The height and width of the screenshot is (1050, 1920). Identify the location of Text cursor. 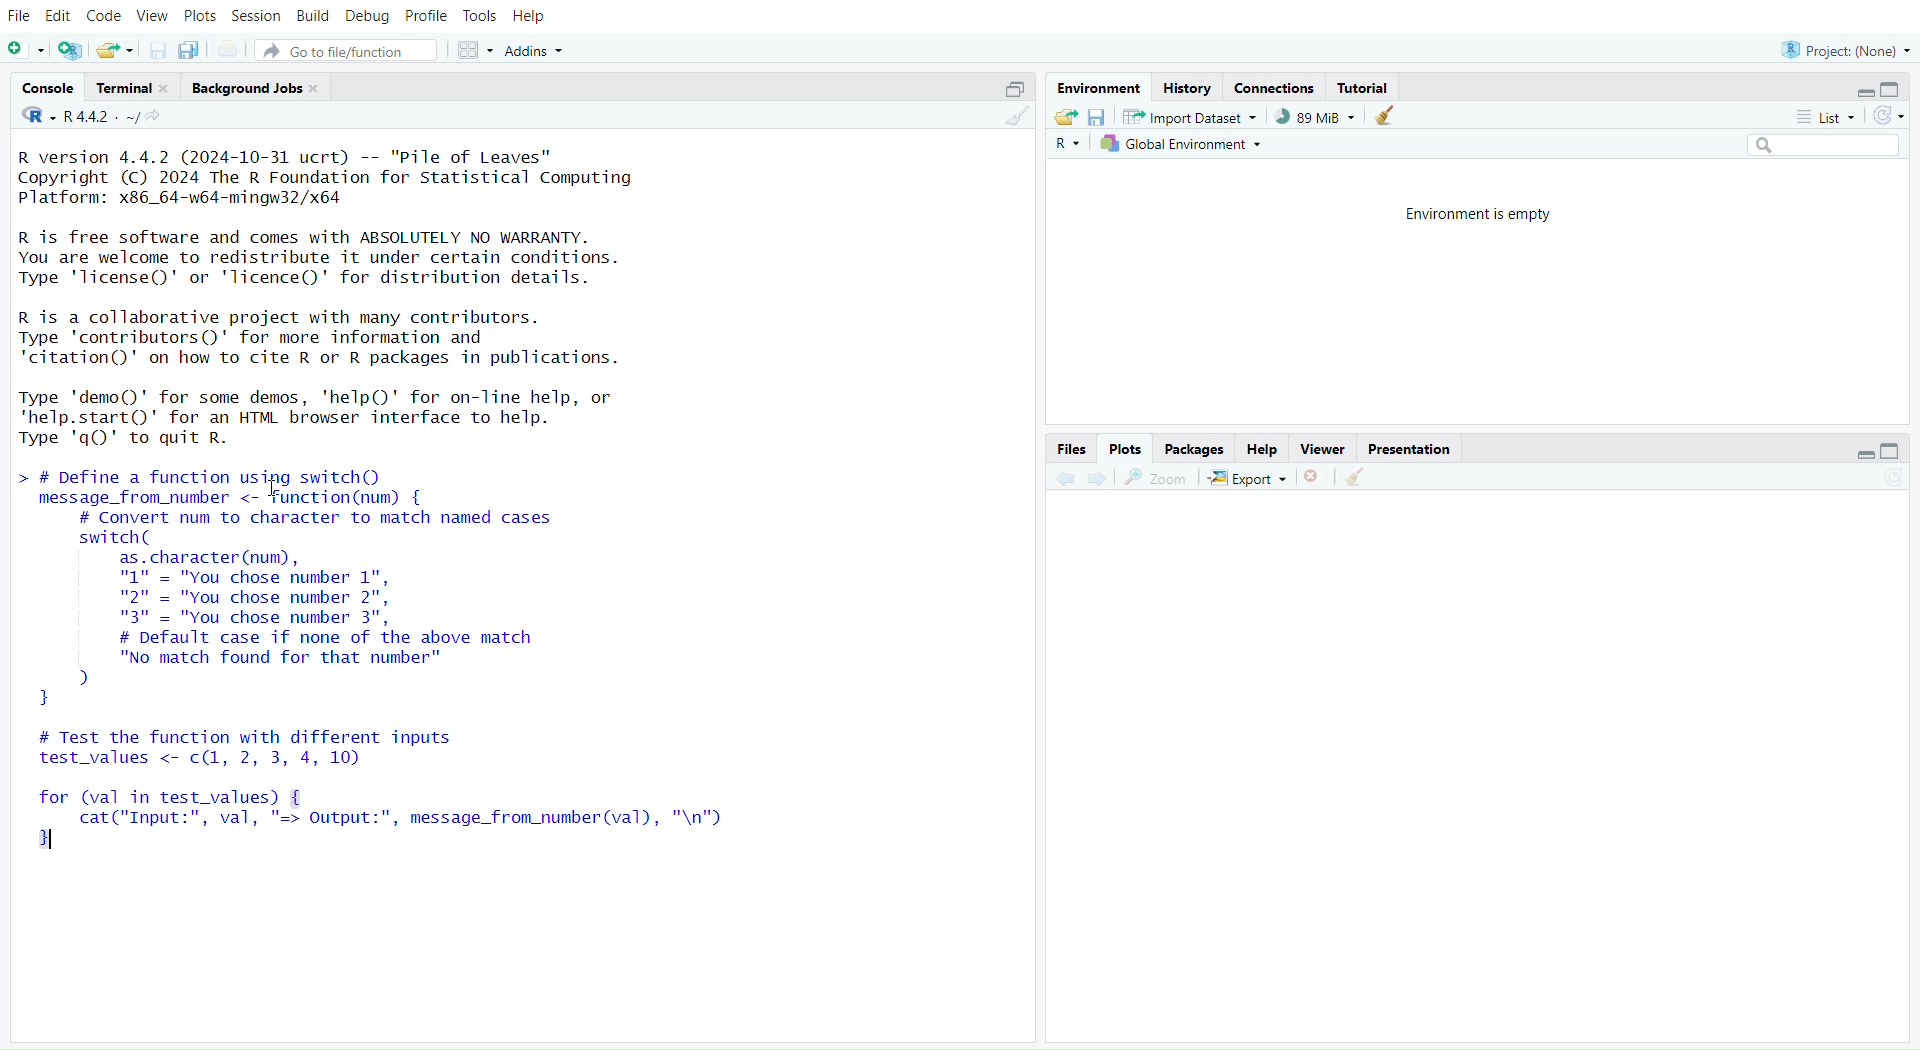
(276, 488).